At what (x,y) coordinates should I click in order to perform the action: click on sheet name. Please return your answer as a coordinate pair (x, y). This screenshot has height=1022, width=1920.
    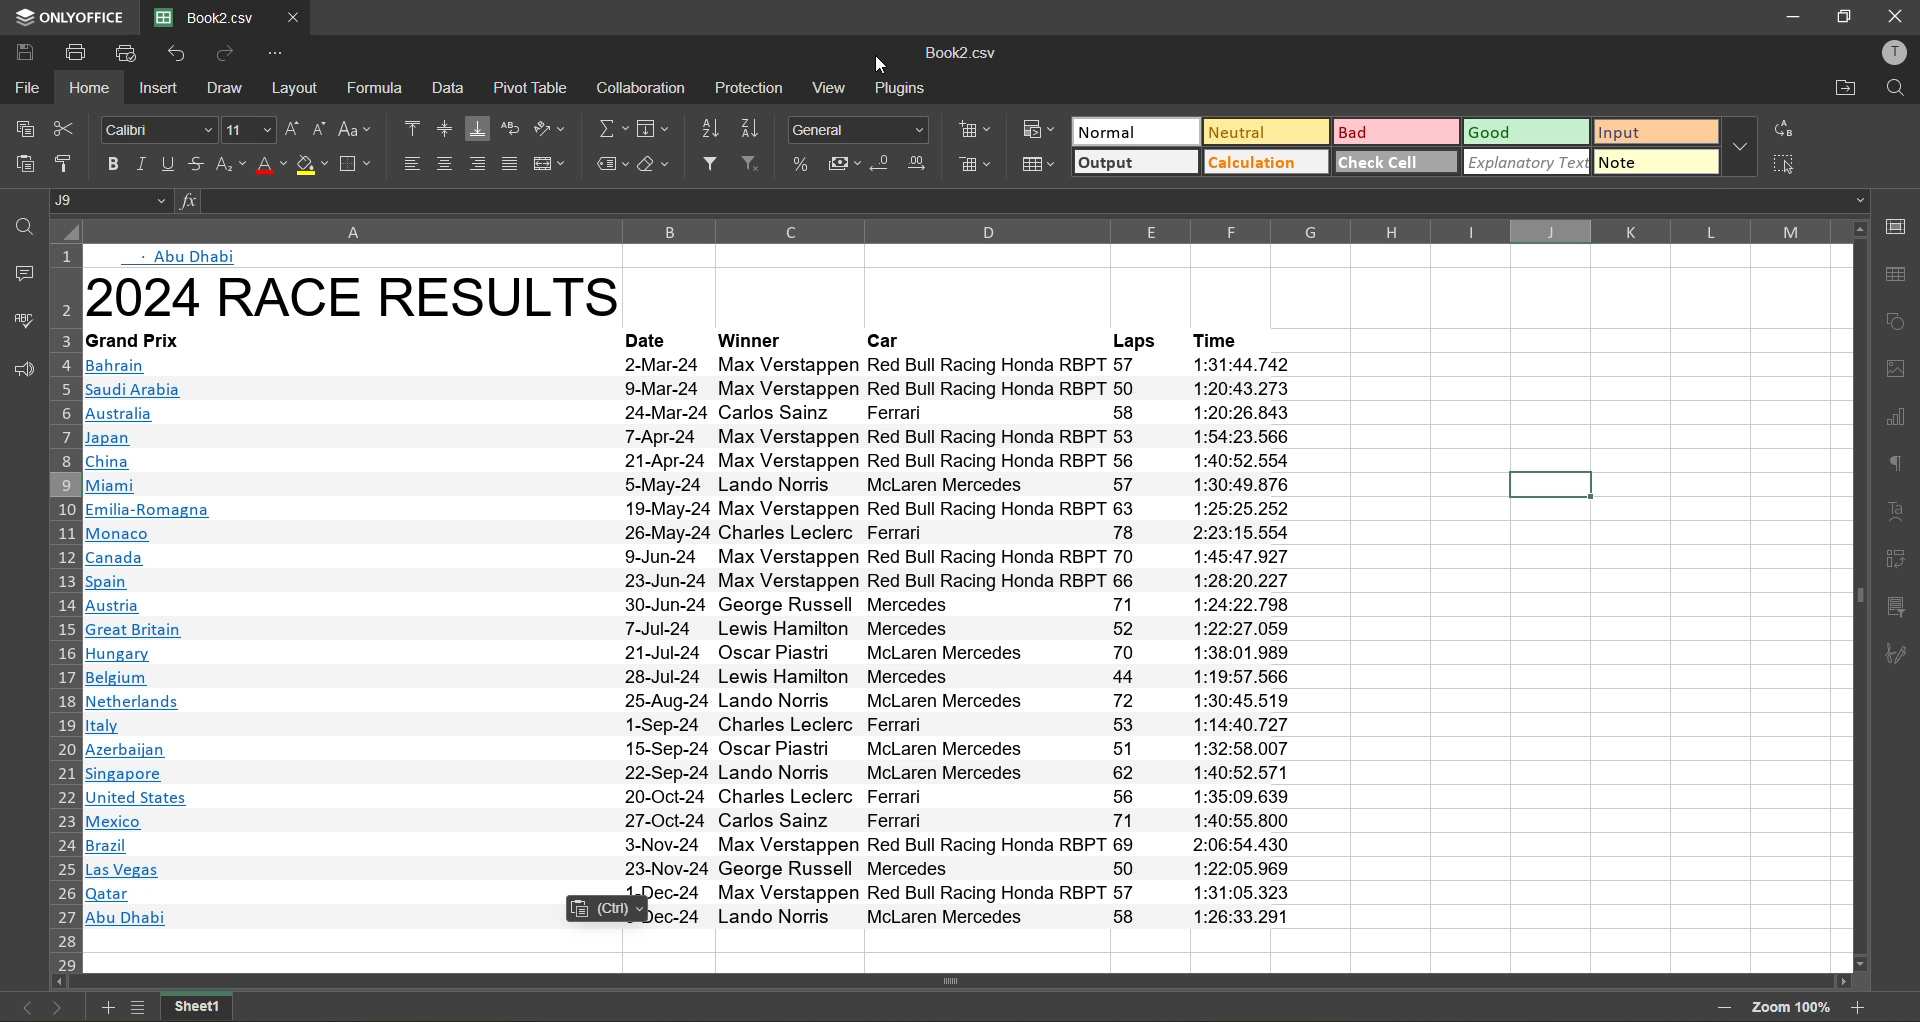
    Looking at the image, I should click on (196, 1007).